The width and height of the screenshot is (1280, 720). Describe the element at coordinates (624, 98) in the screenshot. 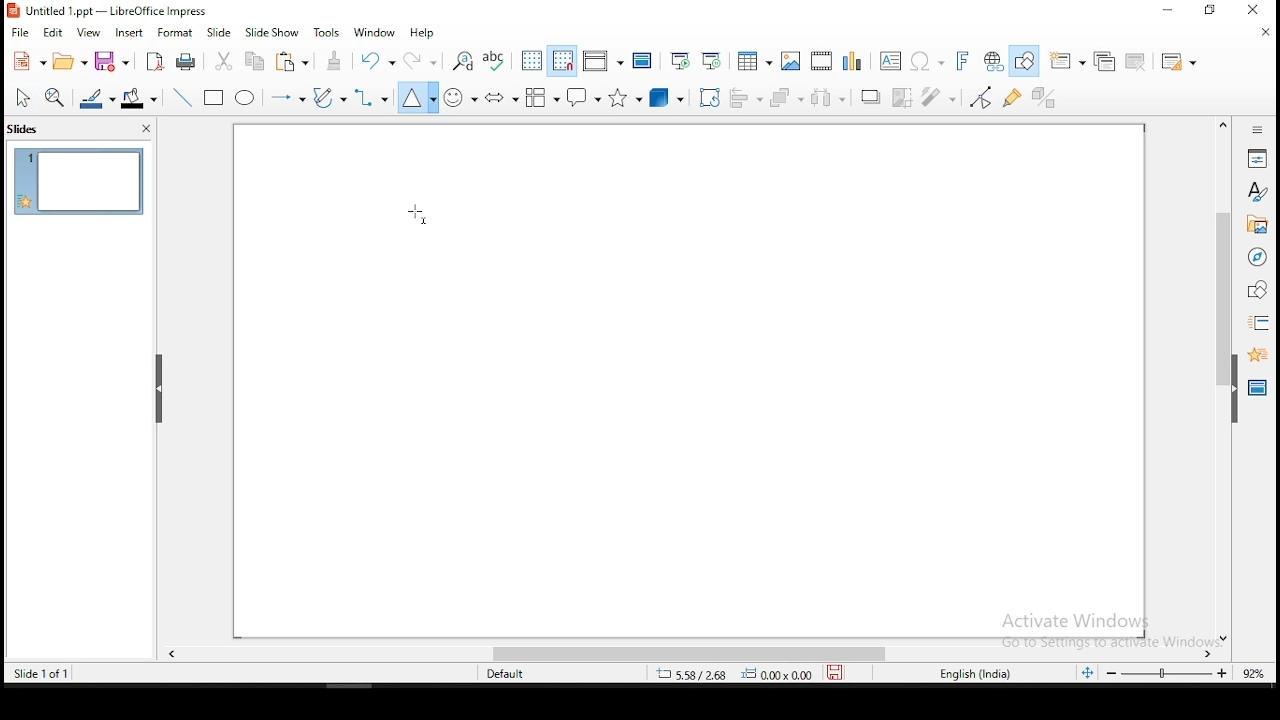

I see `stars and banners` at that location.